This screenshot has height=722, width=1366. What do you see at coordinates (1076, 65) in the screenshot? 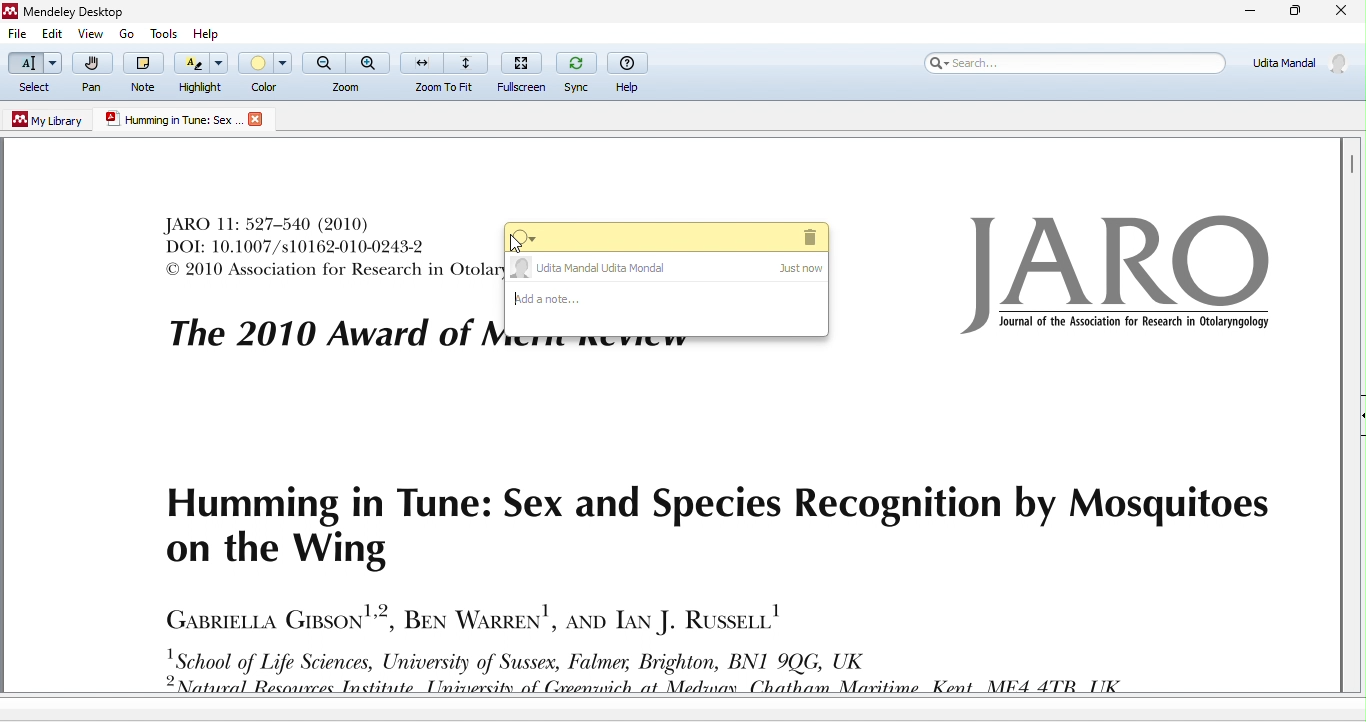
I see `search bar` at bounding box center [1076, 65].